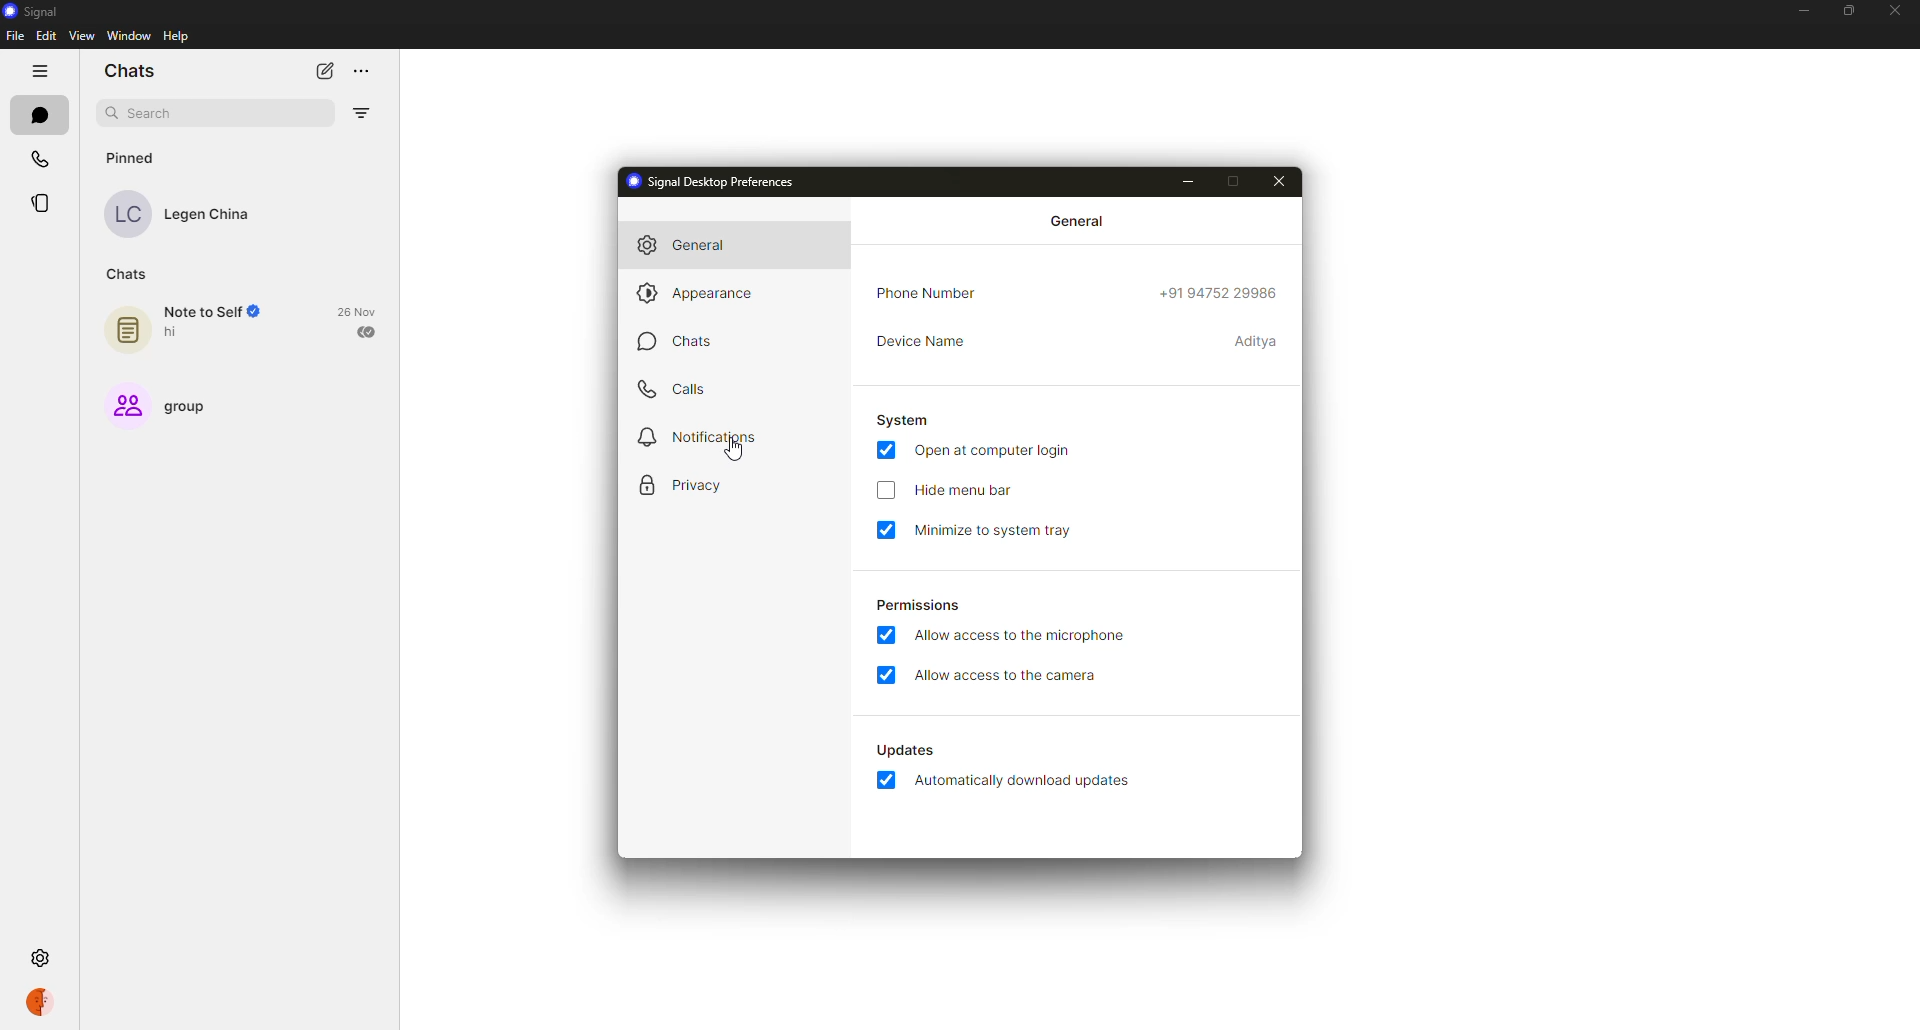 This screenshot has width=1920, height=1030. Describe the element at coordinates (40, 960) in the screenshot. I see `settings` at that location.